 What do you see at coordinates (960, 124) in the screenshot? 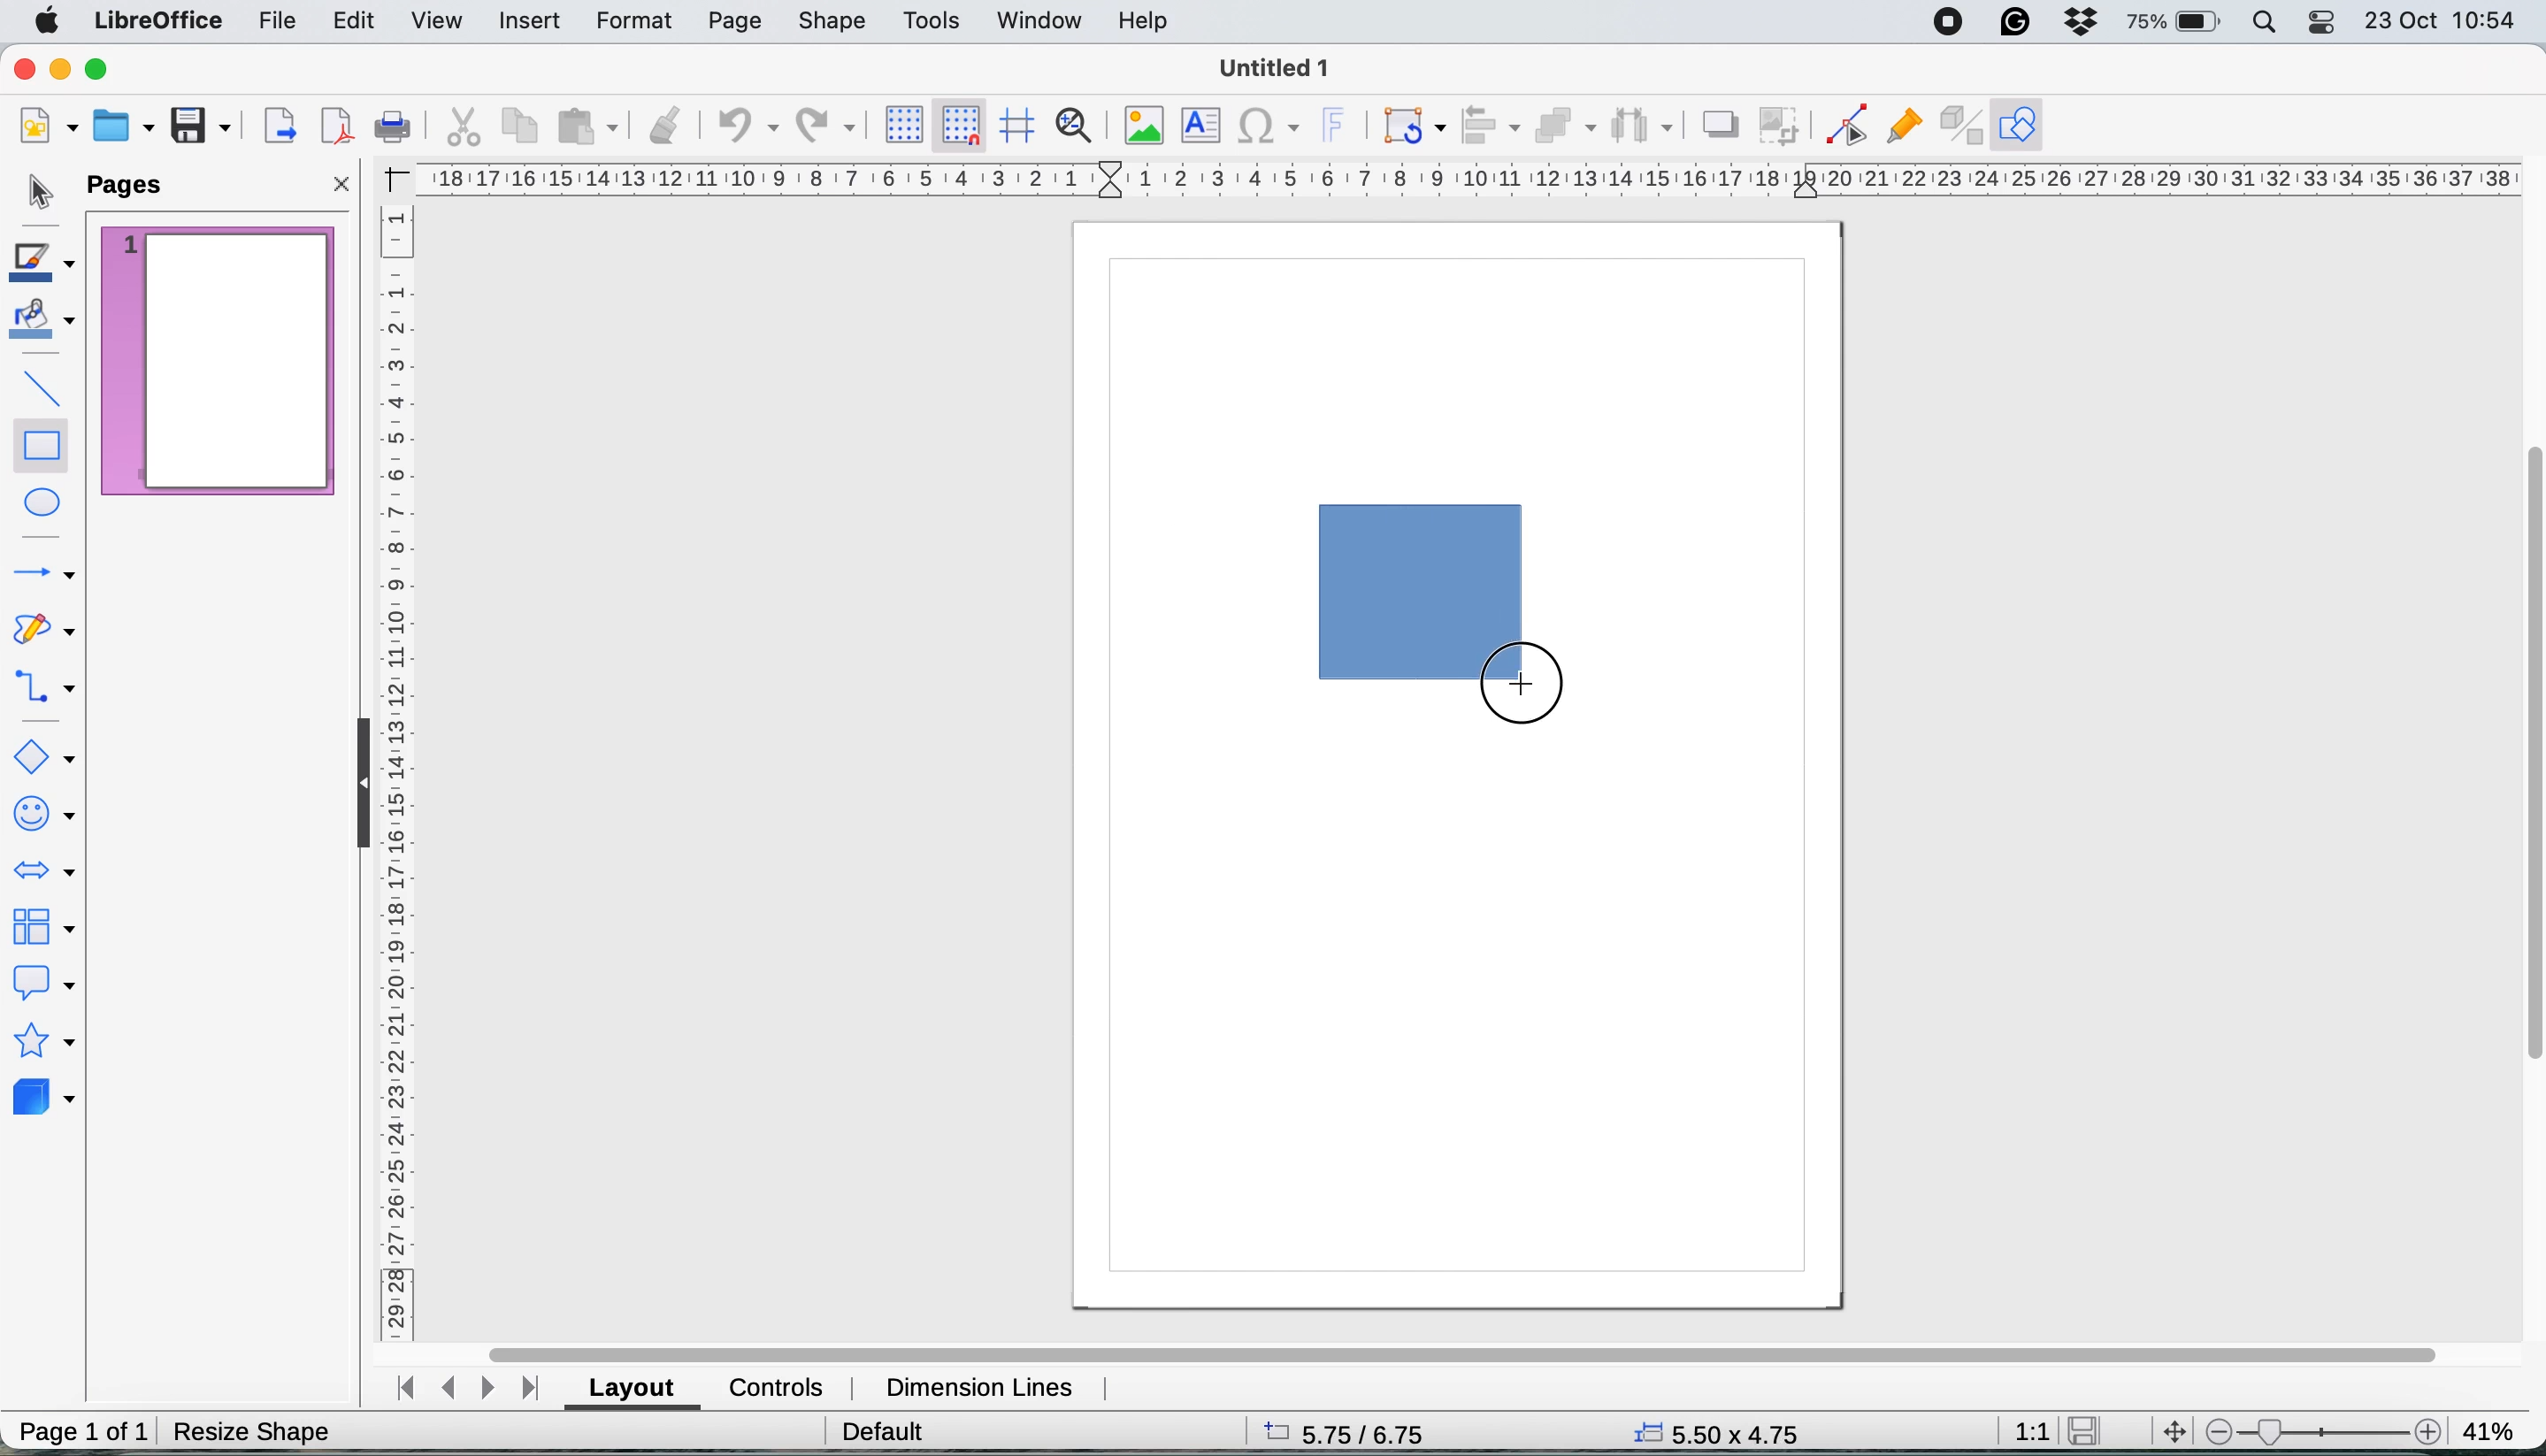
I see `snap to grid` at bounding box center [960, 124].